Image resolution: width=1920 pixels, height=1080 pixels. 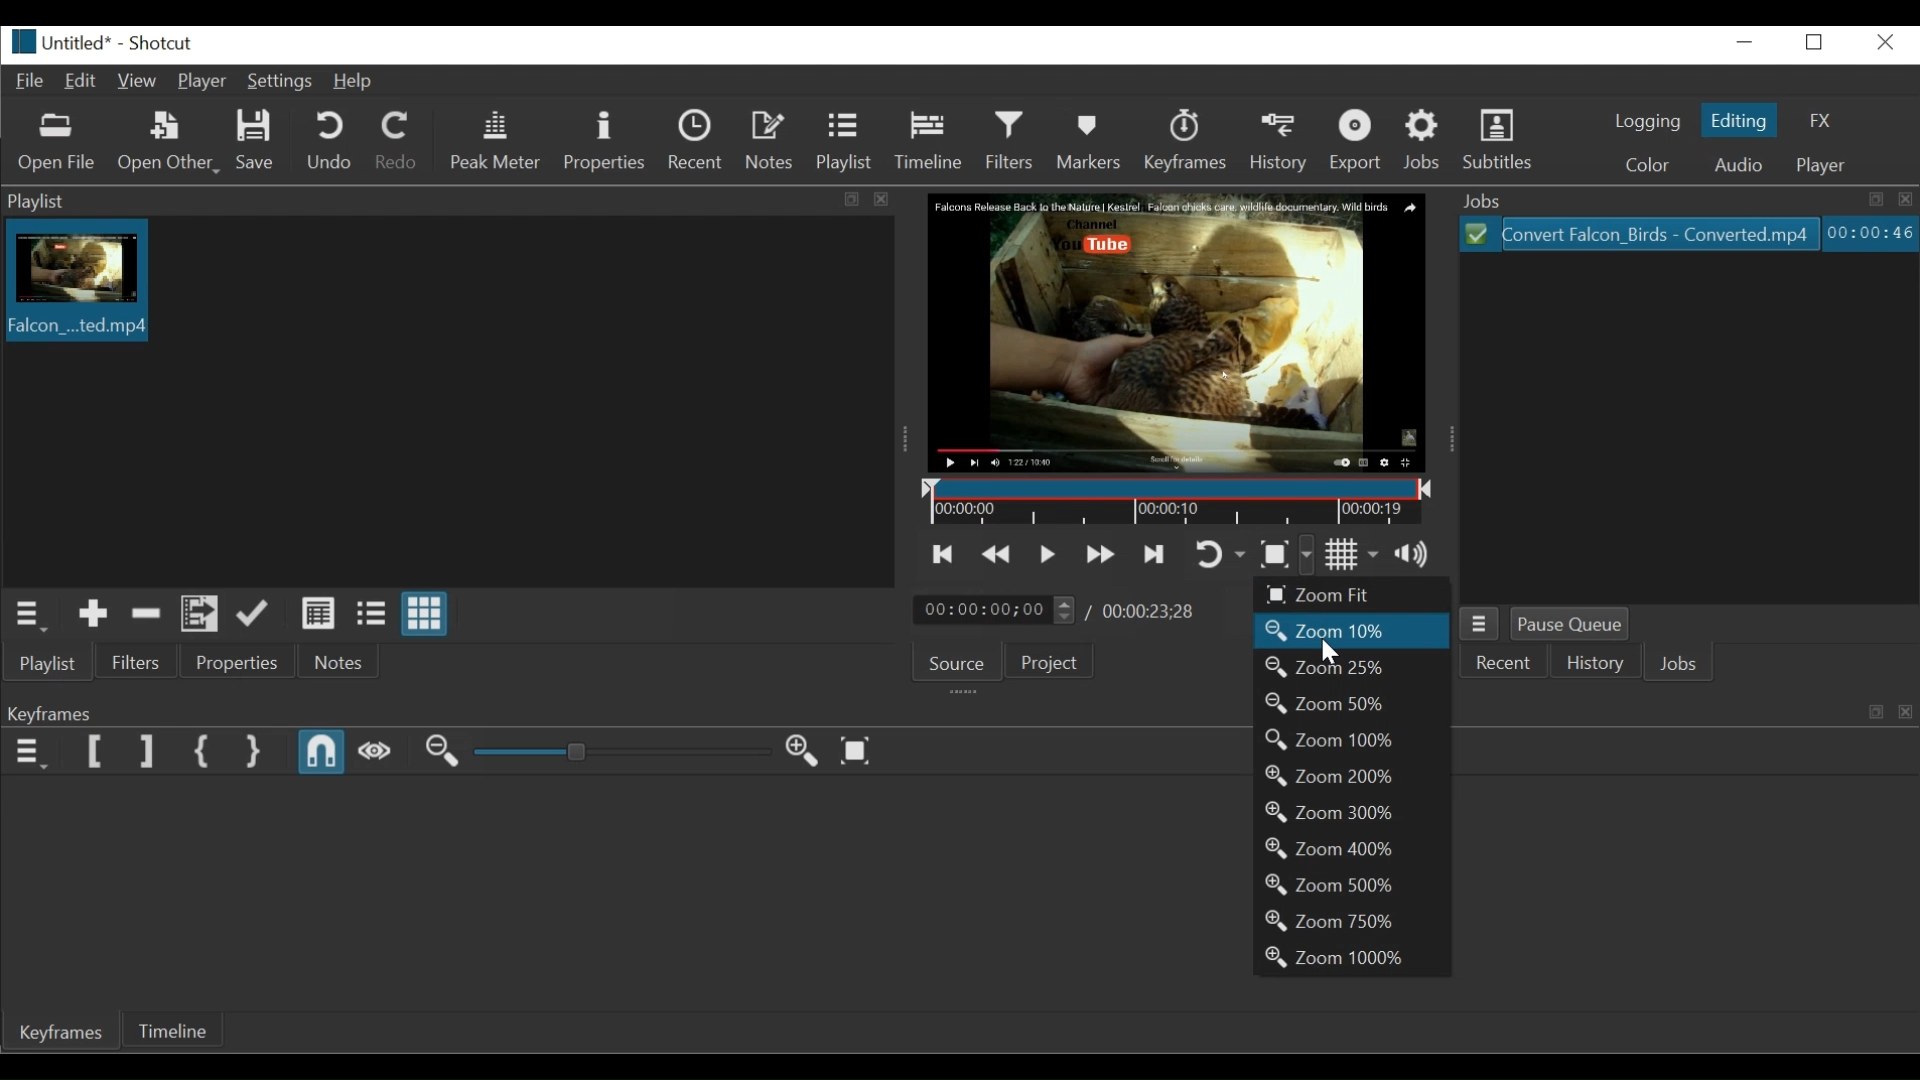 What do you see at coordinates (855, 750) in the screenshot?
I see `Zoom keyframe to fit` at bounding box center [855, 750].